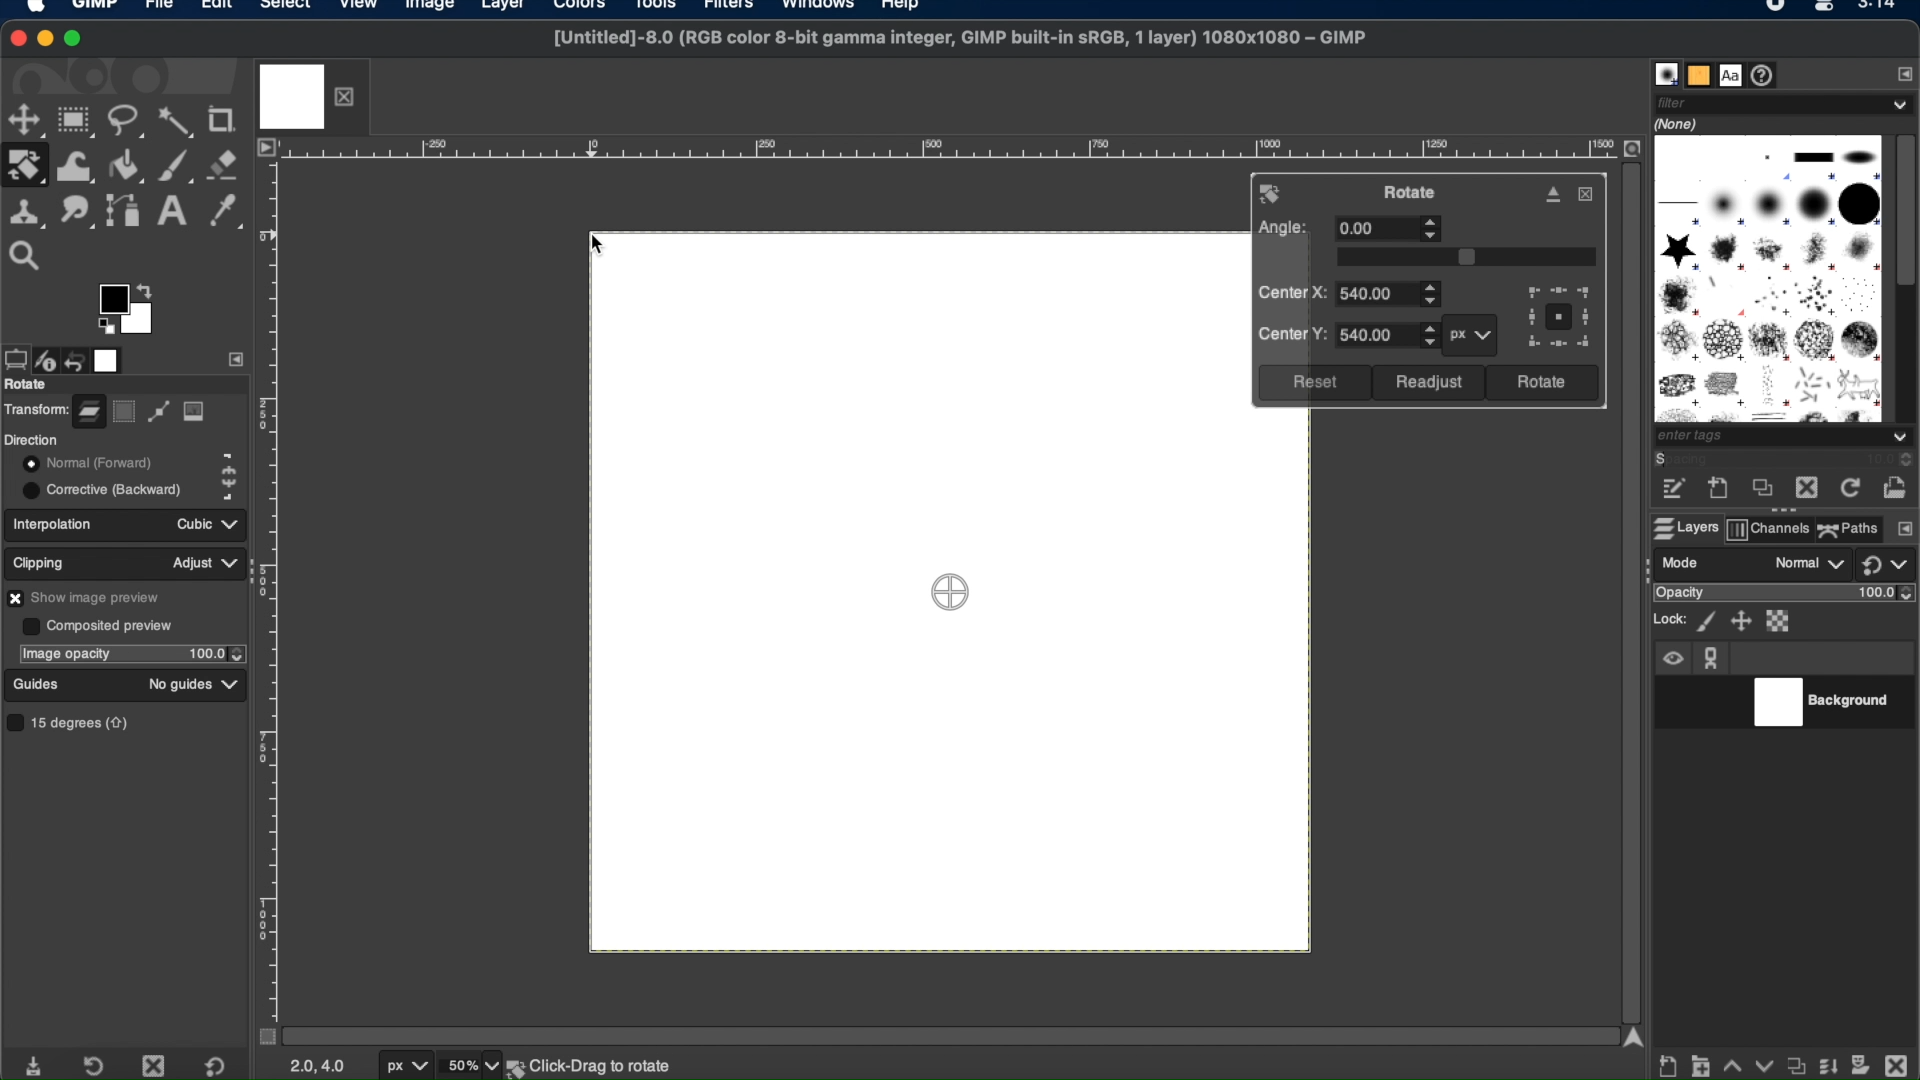 This screenshot has height=1080, width=1920. I want to click on configure this tab, so click(1904, 530).